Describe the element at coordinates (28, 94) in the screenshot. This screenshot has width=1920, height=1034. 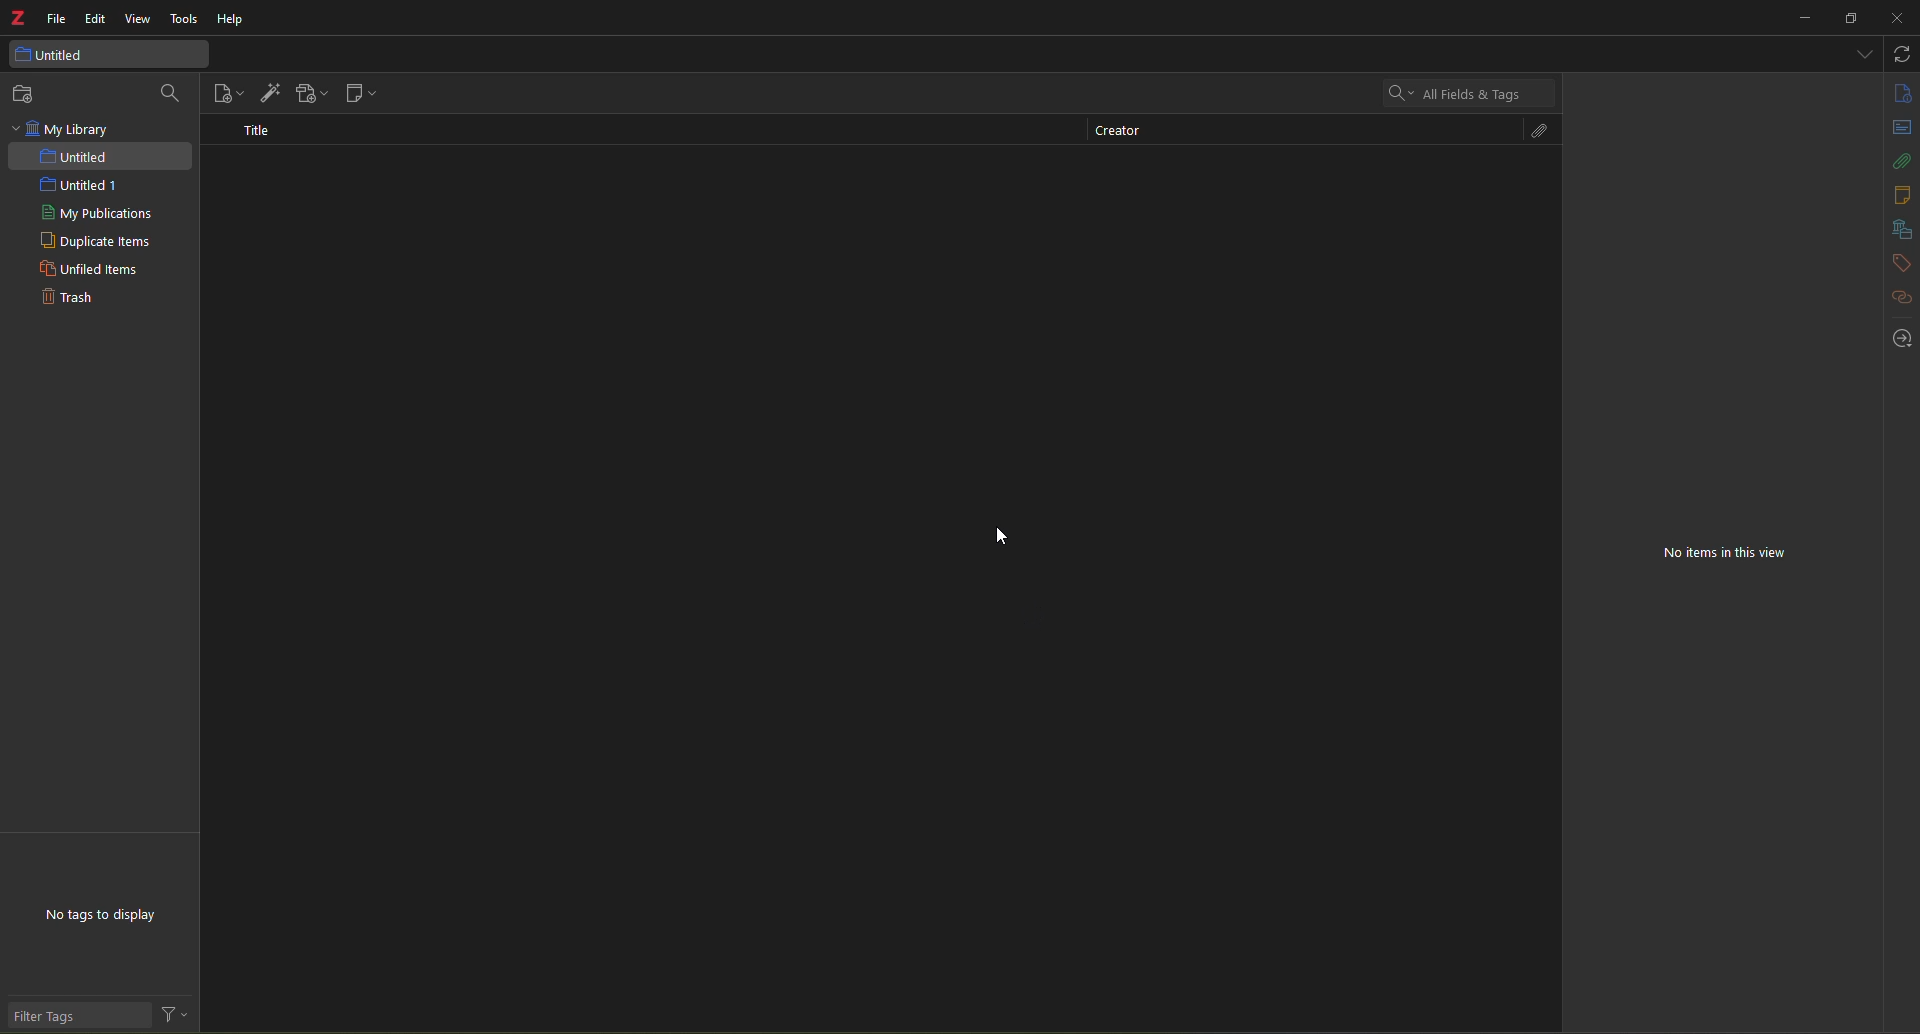
I see `new collection` at that location.